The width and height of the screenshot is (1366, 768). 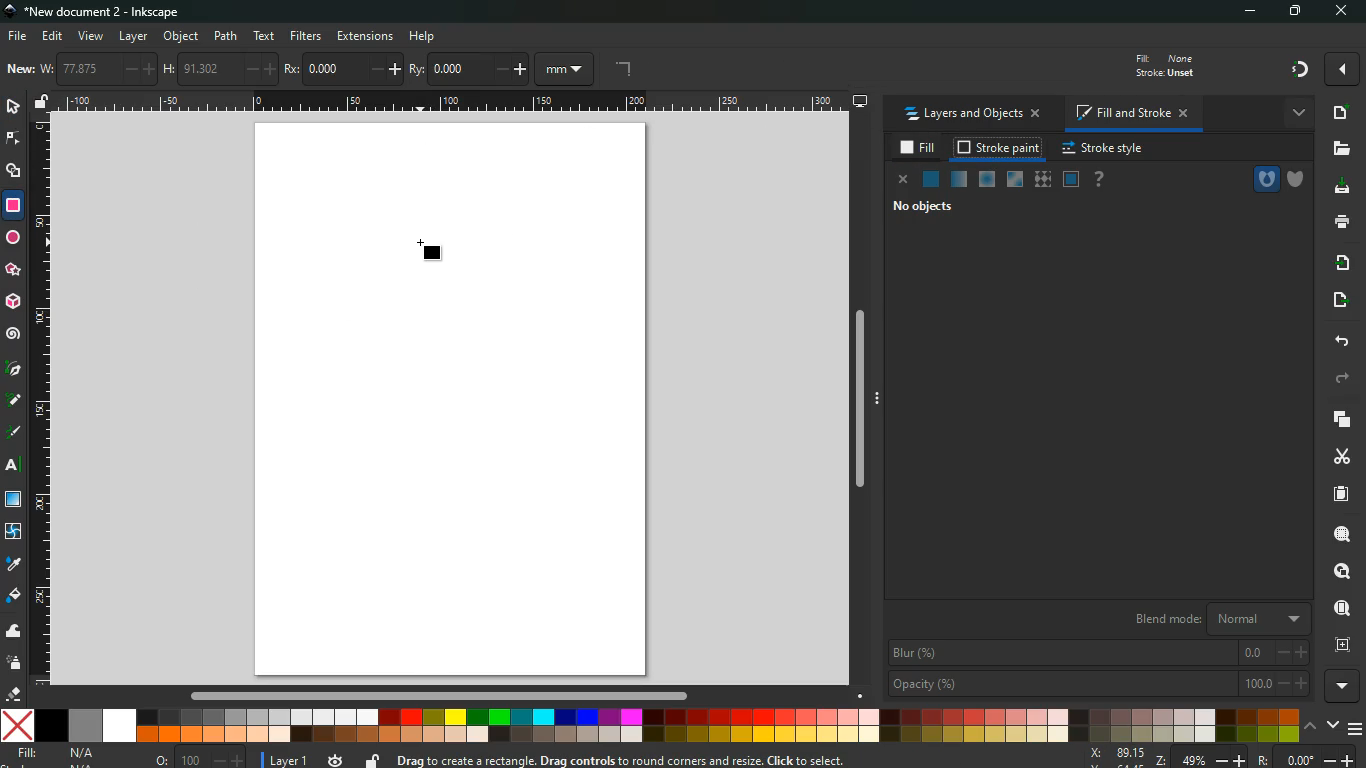 I want to click on no objects, so click(x=919, y=208).